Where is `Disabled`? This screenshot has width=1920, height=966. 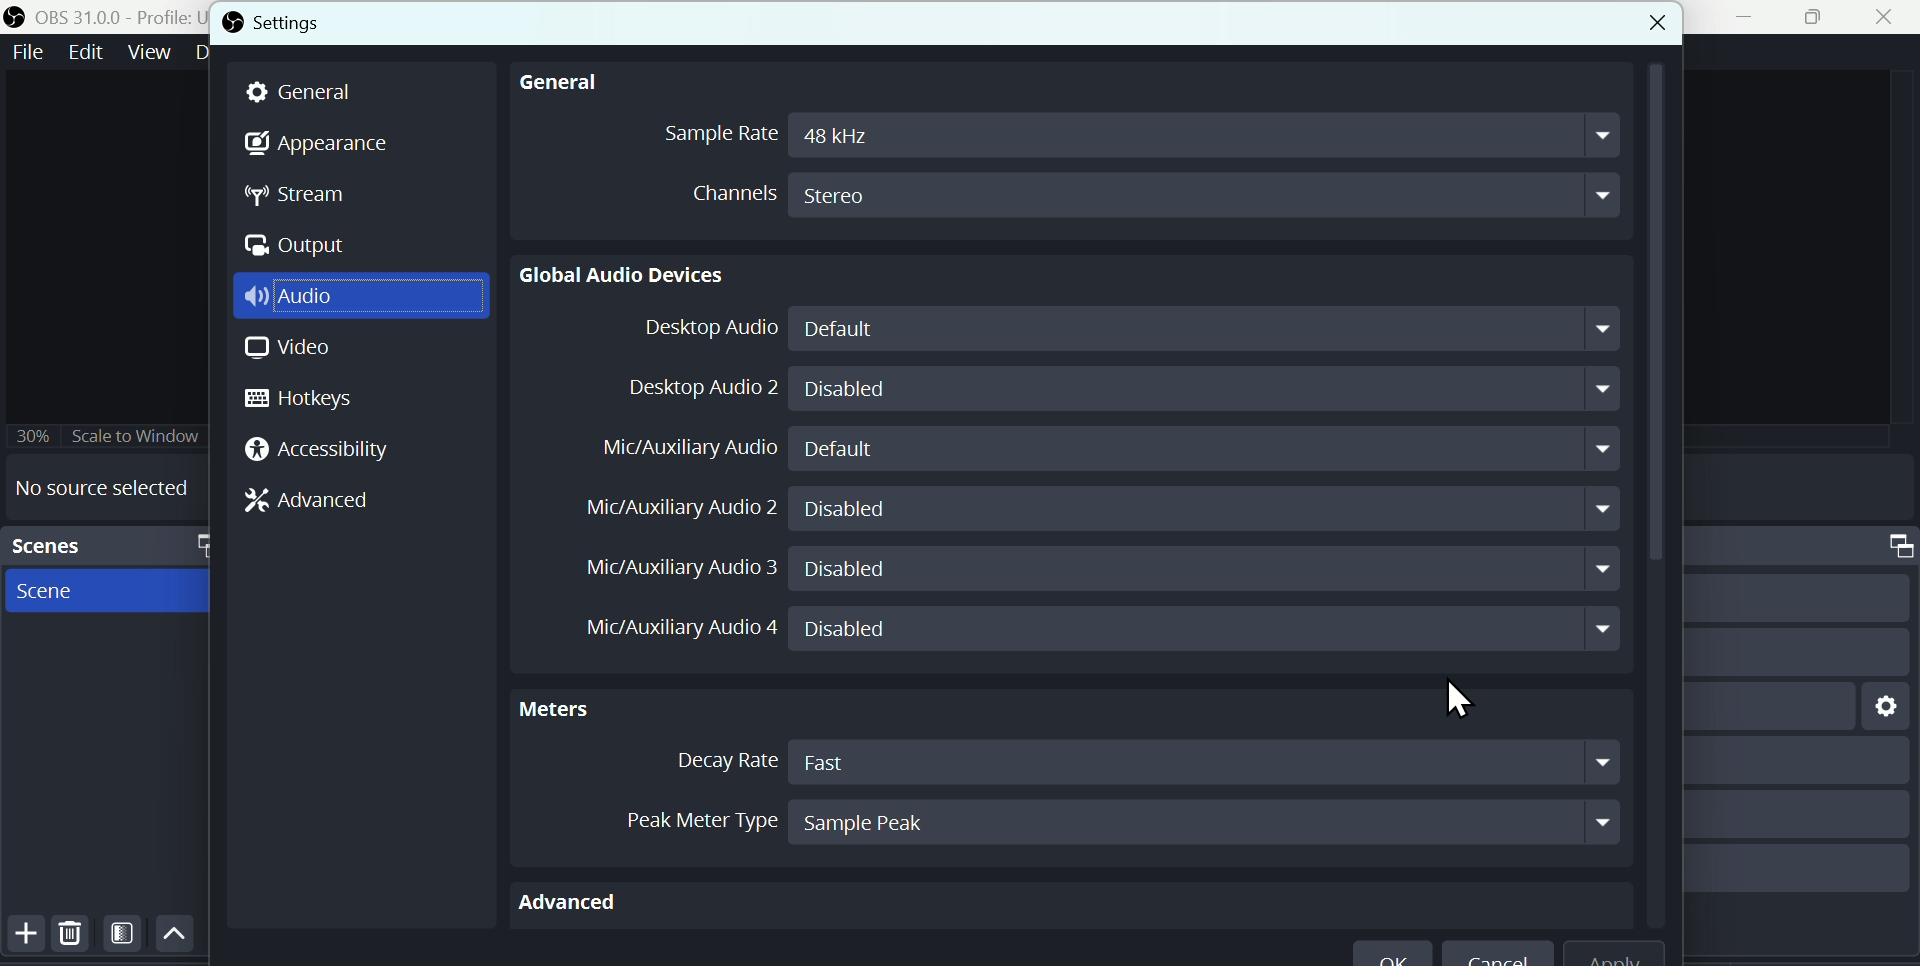 Disabled is located at coordinates (1210, 568).